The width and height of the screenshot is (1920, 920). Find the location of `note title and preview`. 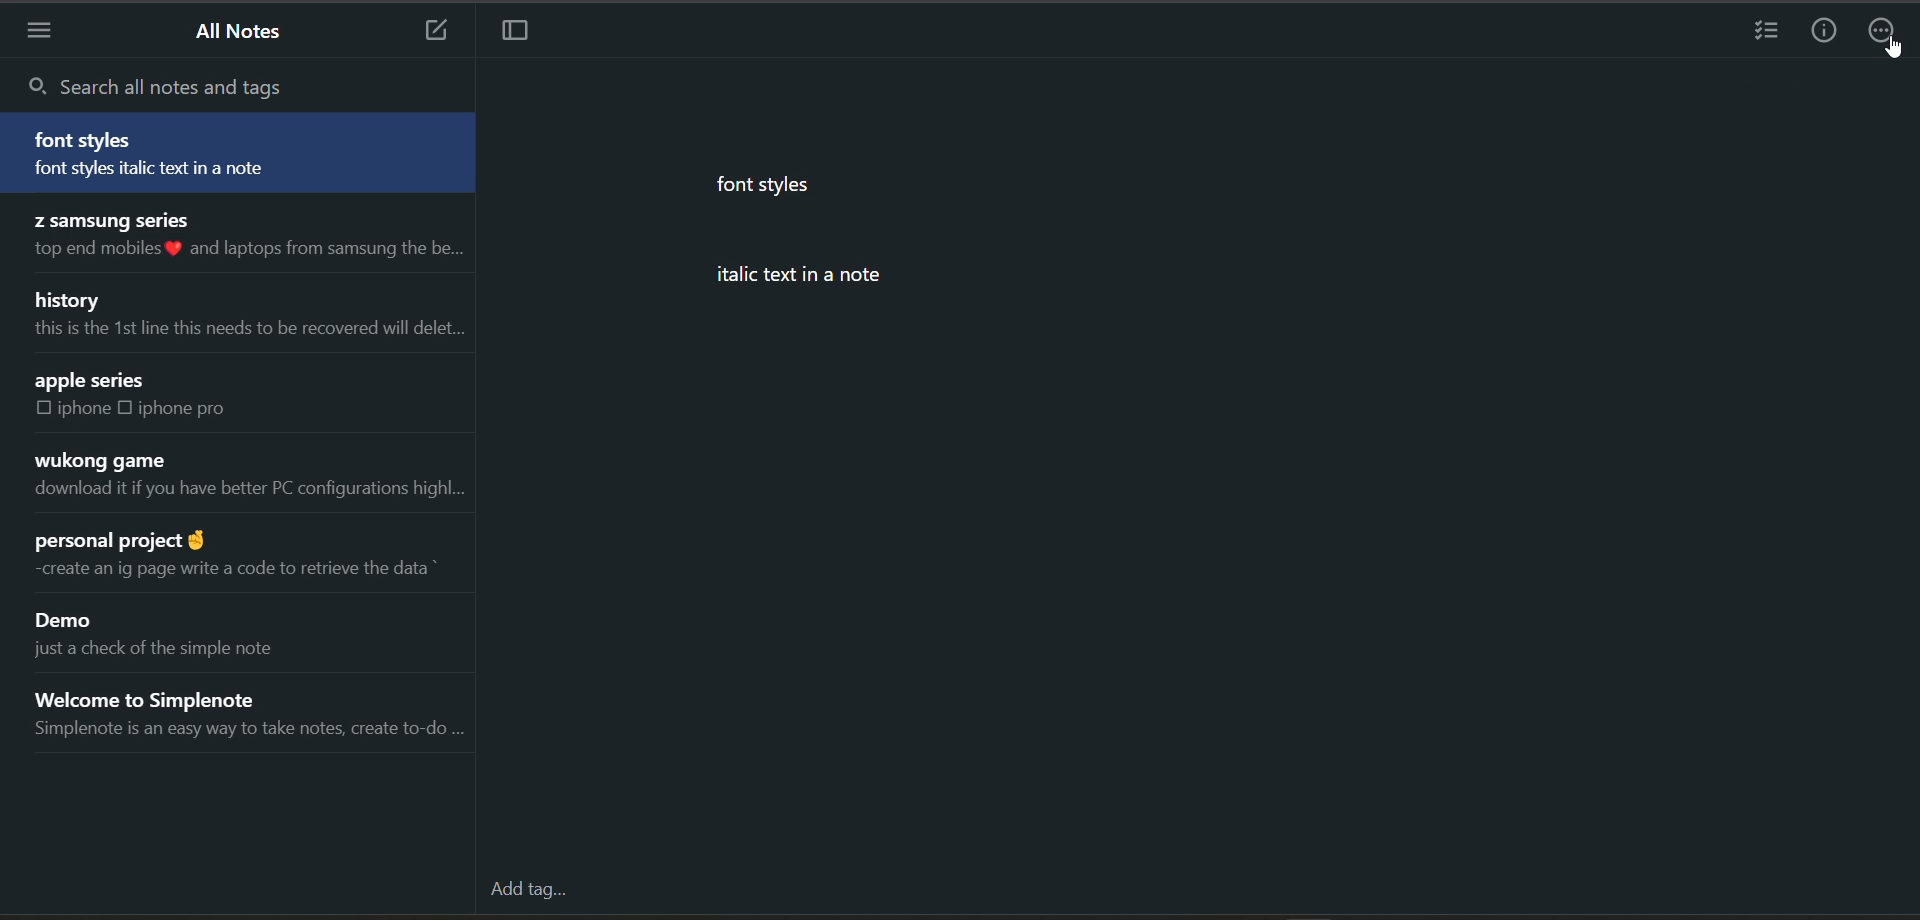

note title and preview is located at coordinates (241, 560).